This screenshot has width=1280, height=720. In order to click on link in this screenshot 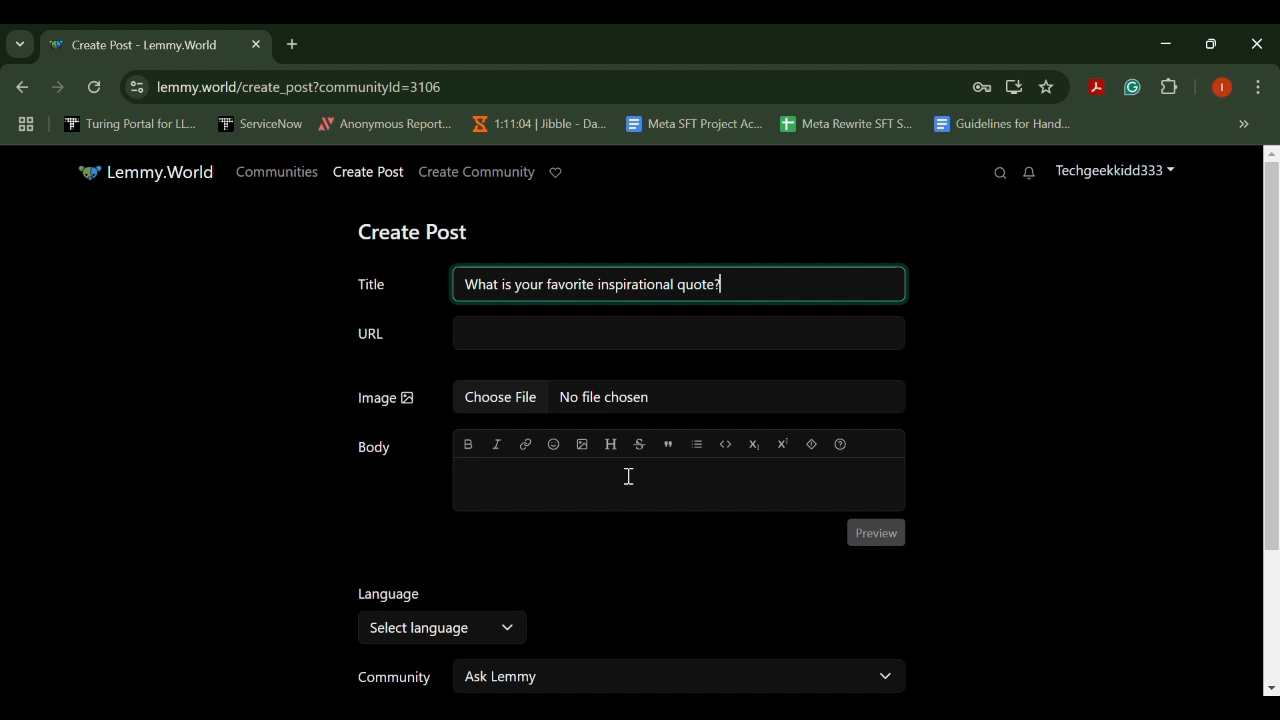, I will do `click(526, 444)`.